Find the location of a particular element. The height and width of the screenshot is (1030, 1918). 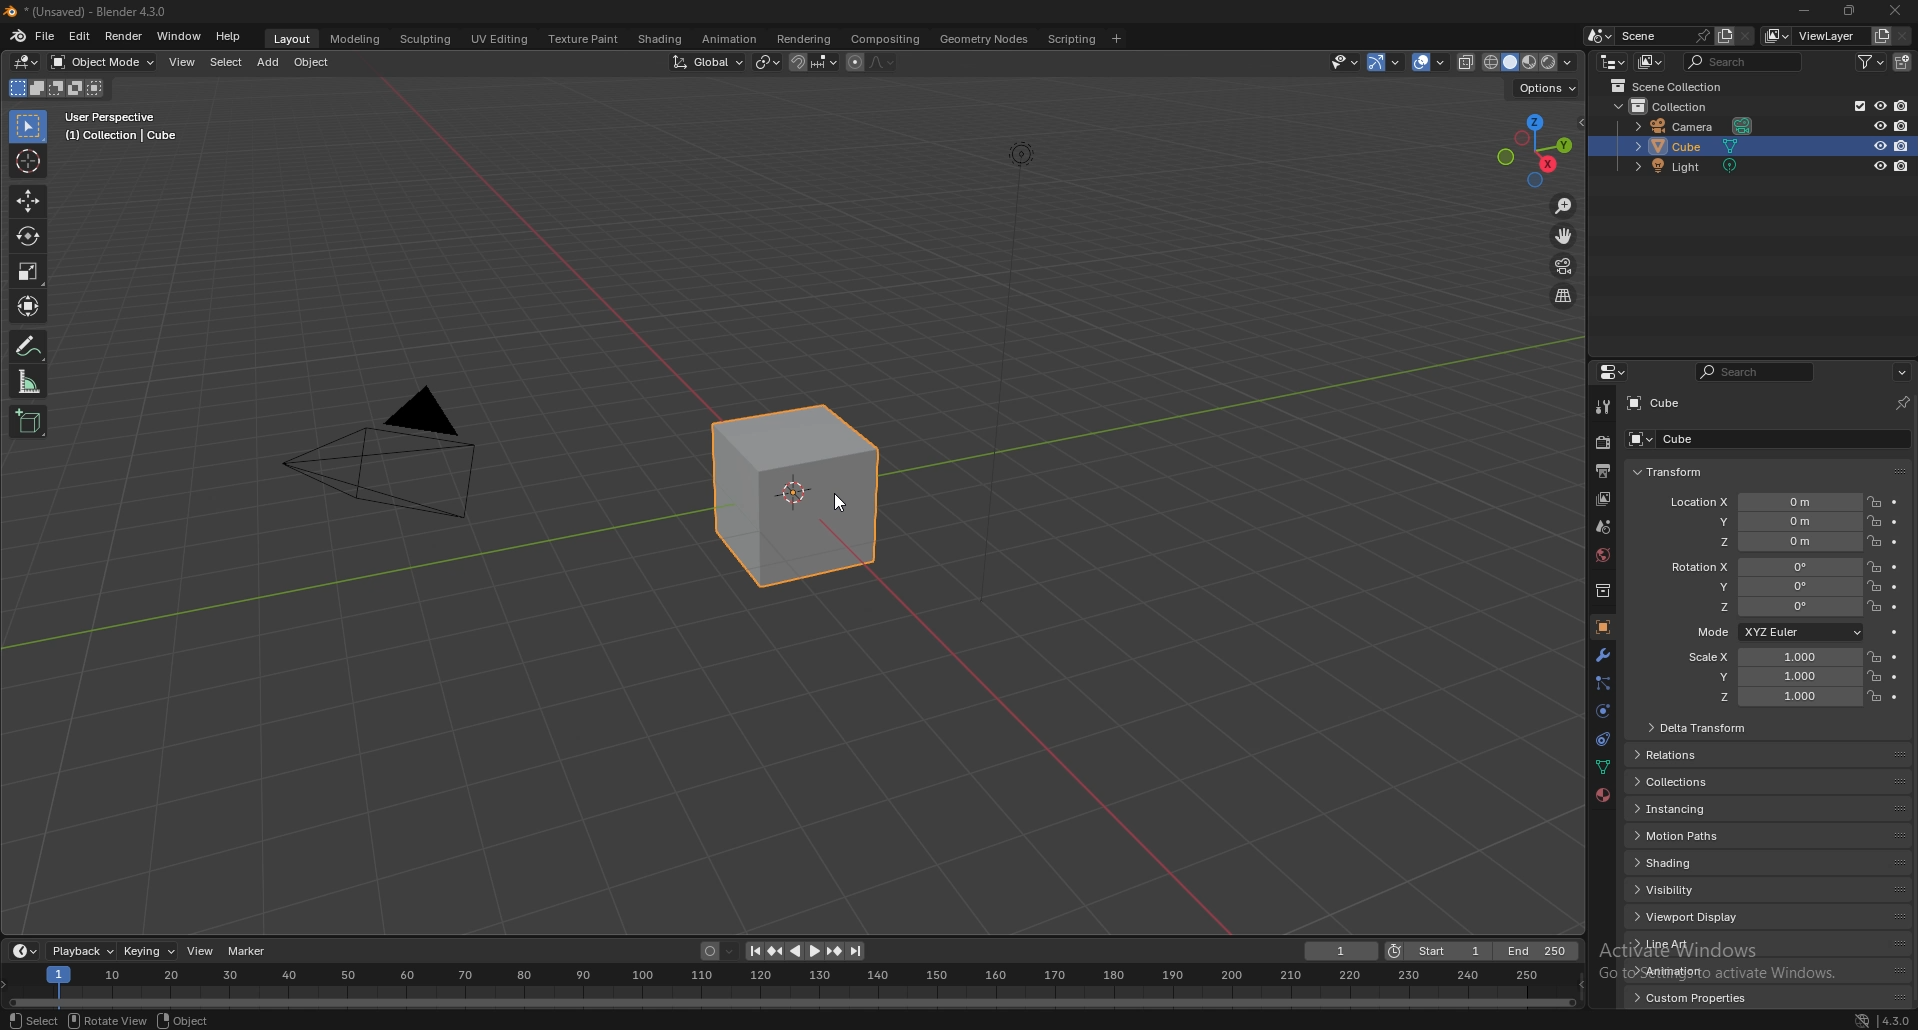

minimize is located at coordinates (1804, 11).